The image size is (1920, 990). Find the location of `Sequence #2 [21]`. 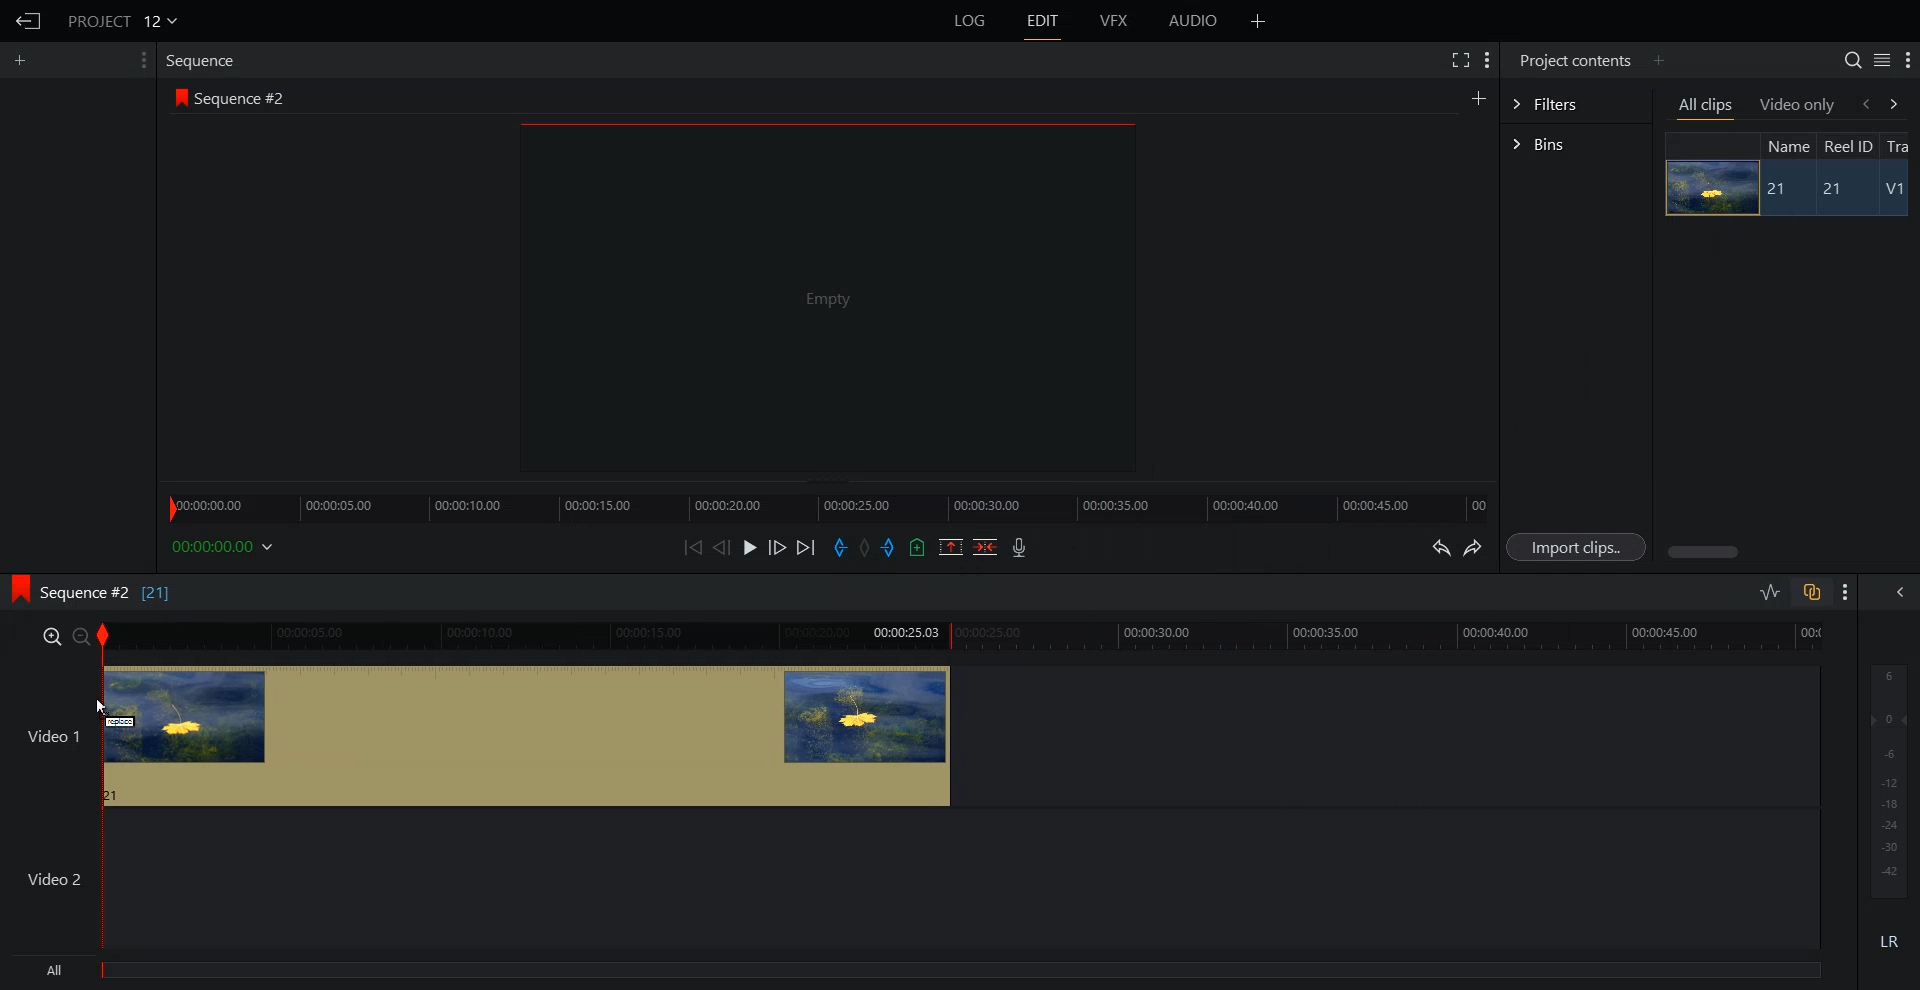

Sequence #2 [21] is located at coordinates (107, 593).